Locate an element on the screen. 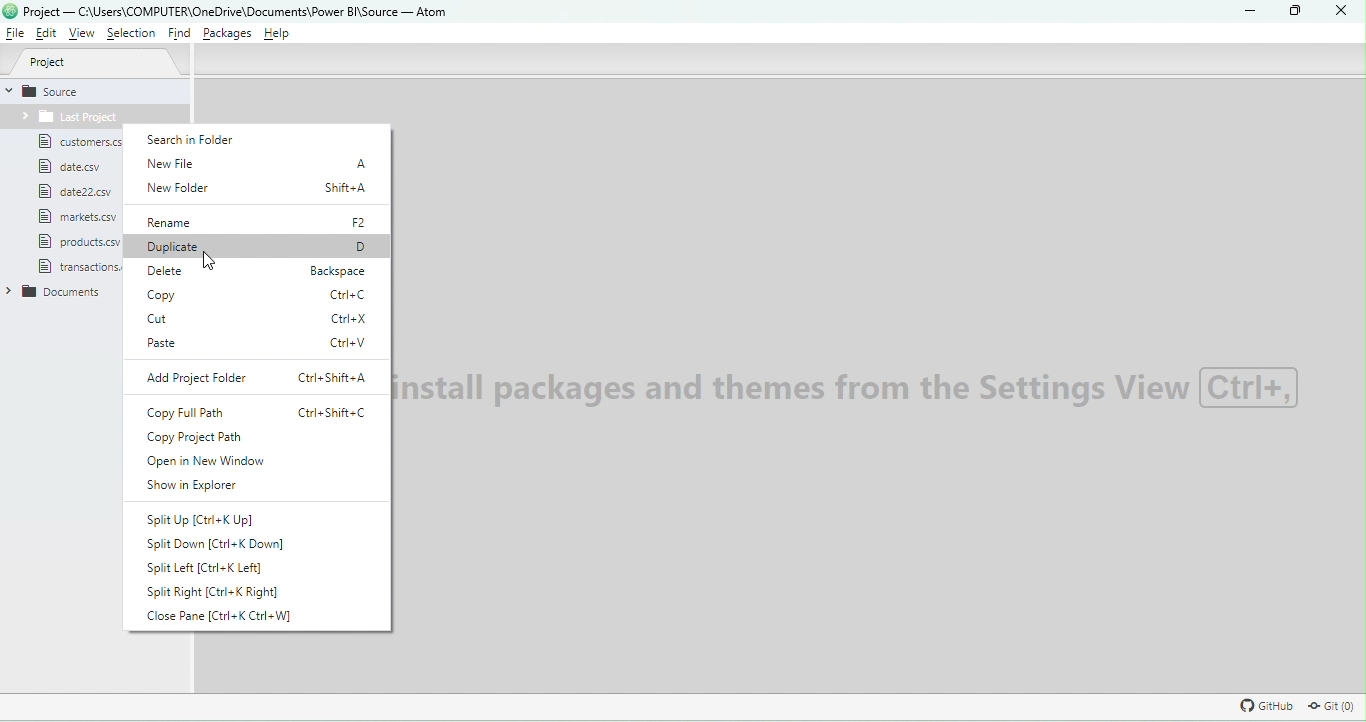 The height and width of the screenshot is (722, 1366). Selection is located at coordinates (131, 33).